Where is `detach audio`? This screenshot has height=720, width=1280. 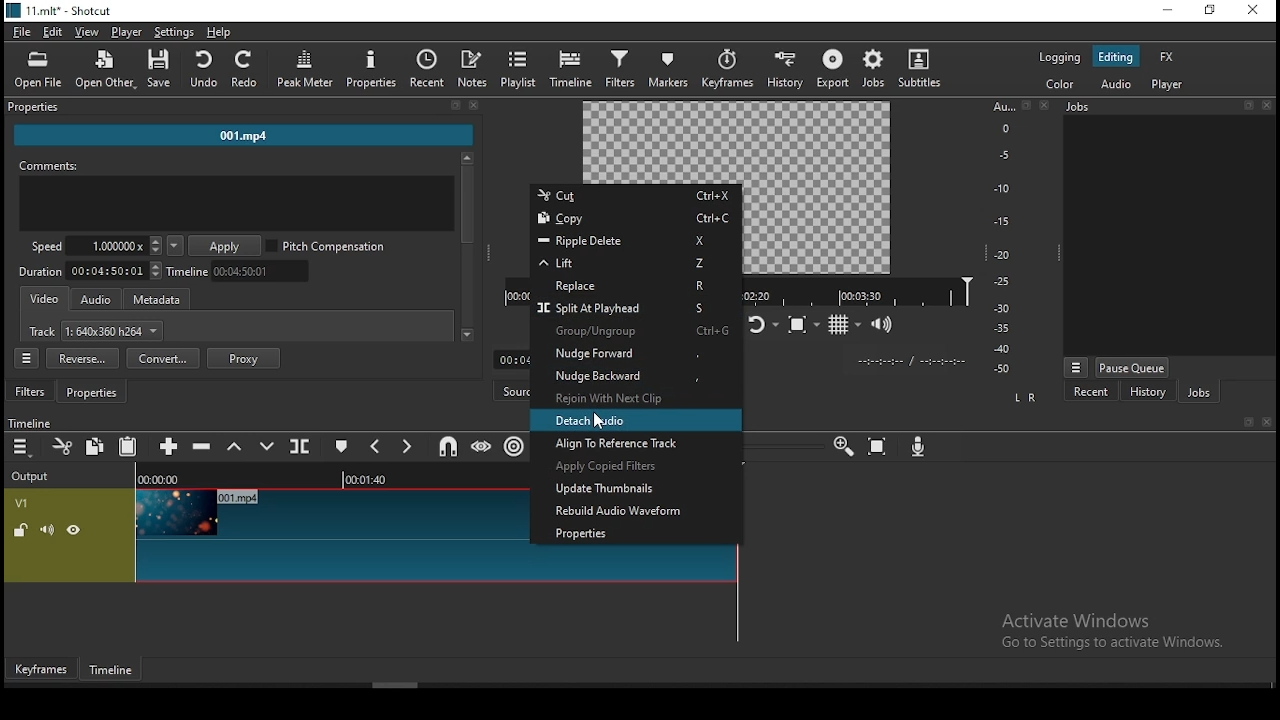
detach audio is located at coordinates (634, 420).